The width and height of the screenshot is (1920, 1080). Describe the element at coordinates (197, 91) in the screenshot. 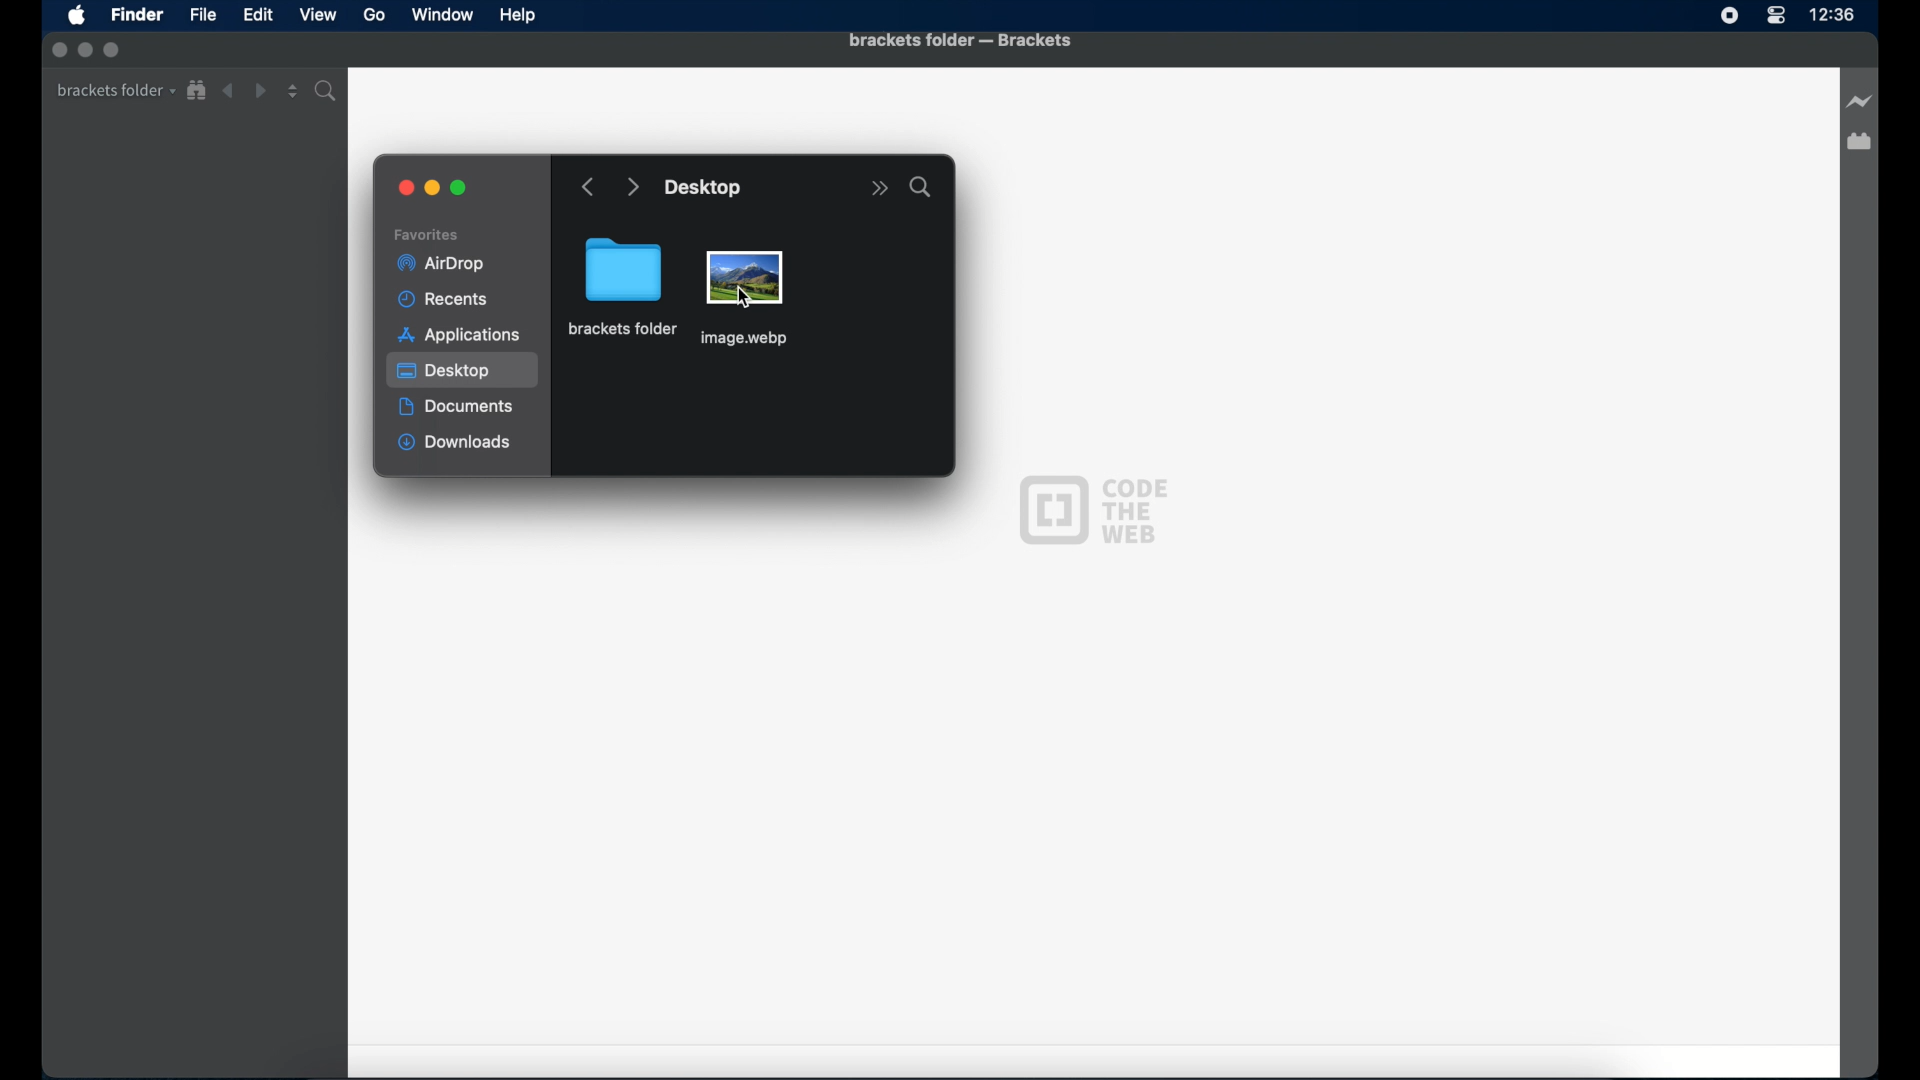

I see `show in file tree` at that location.